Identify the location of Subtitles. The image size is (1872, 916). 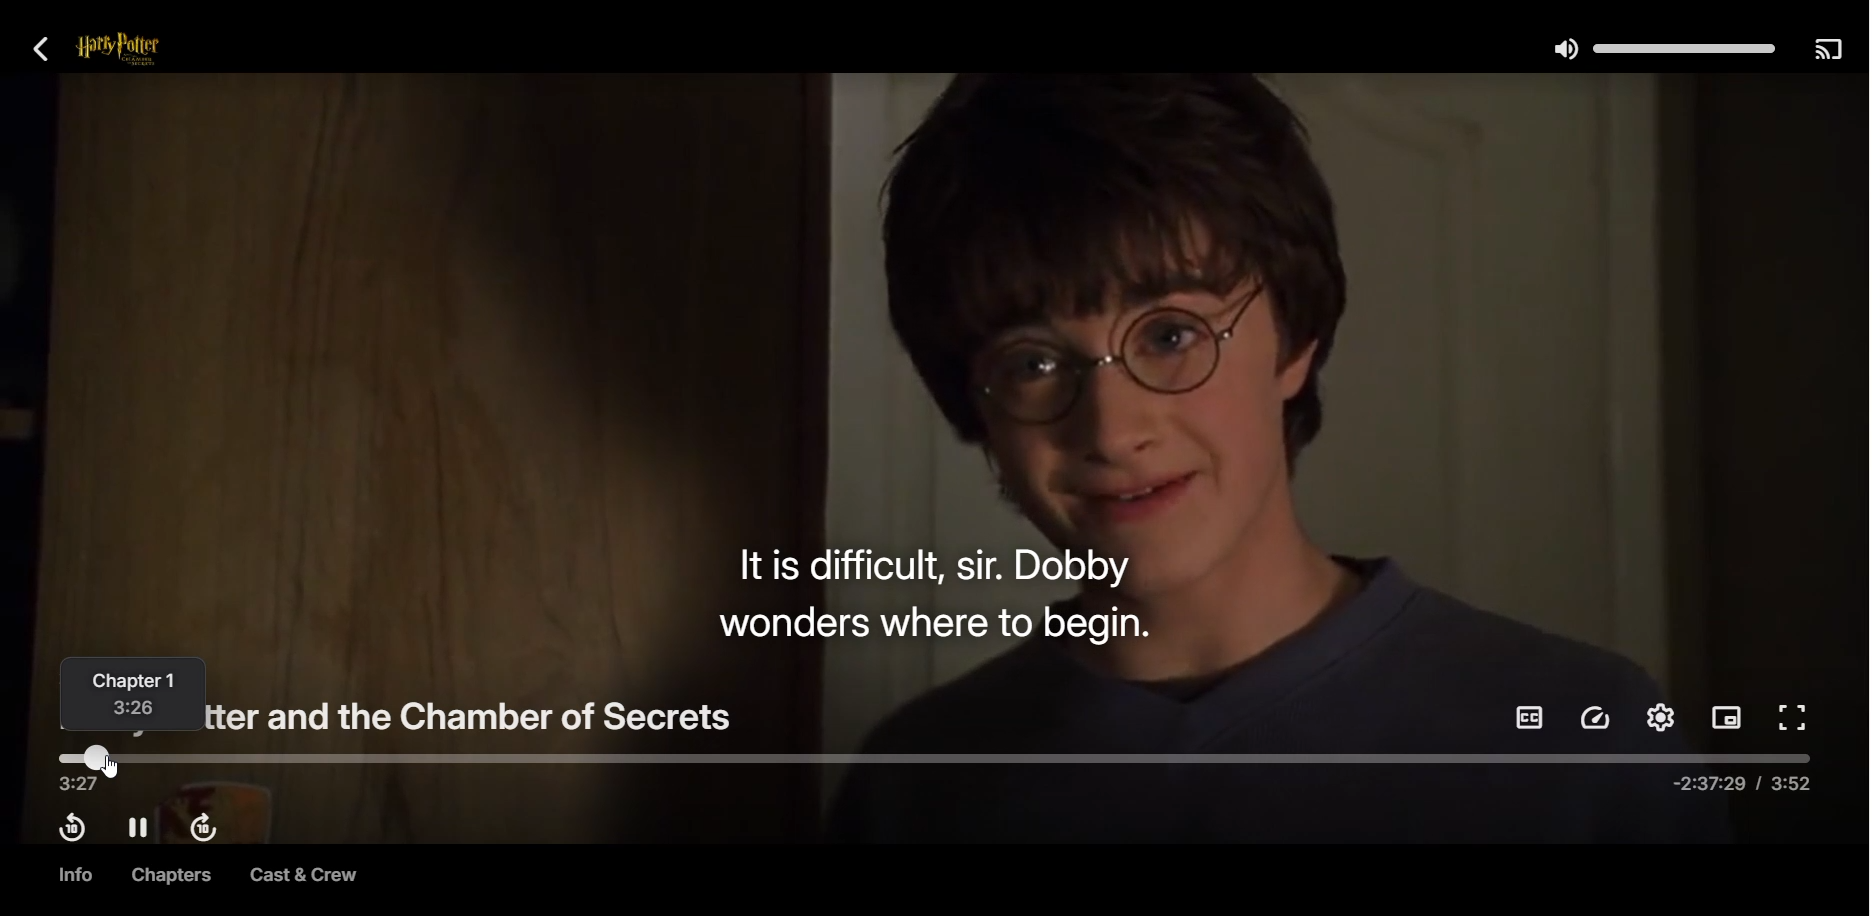
(1528, 717).